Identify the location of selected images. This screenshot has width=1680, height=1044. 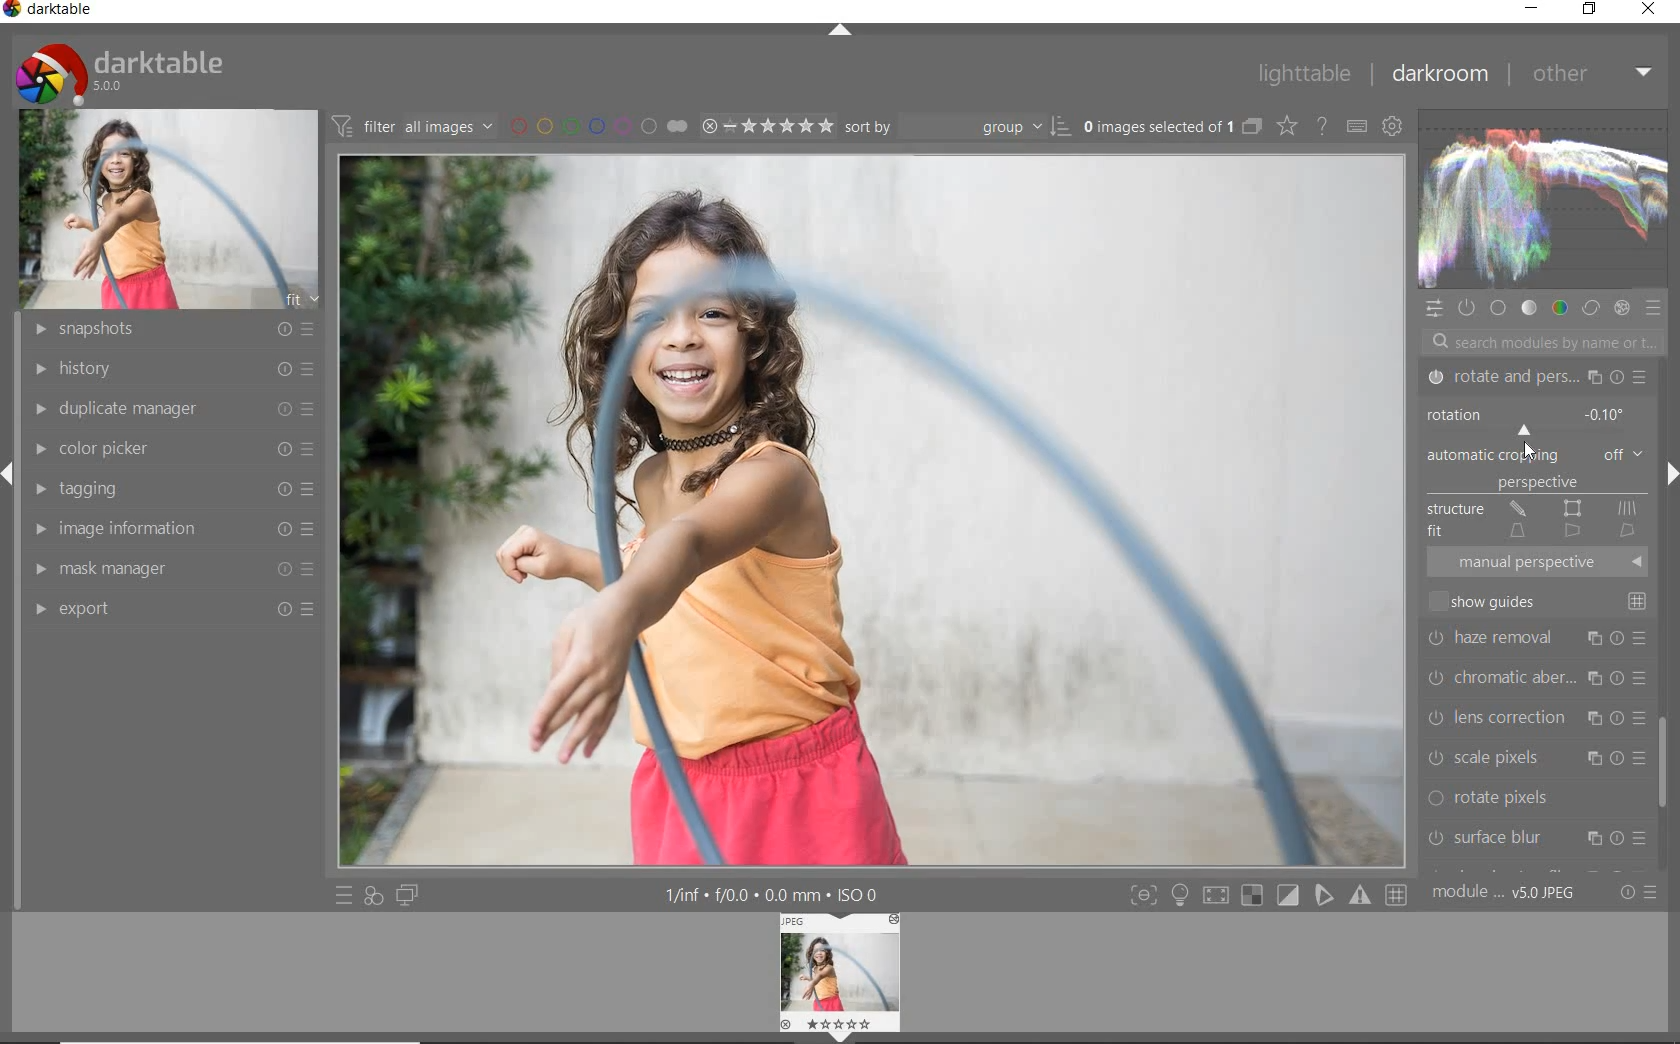
(1159, 127).